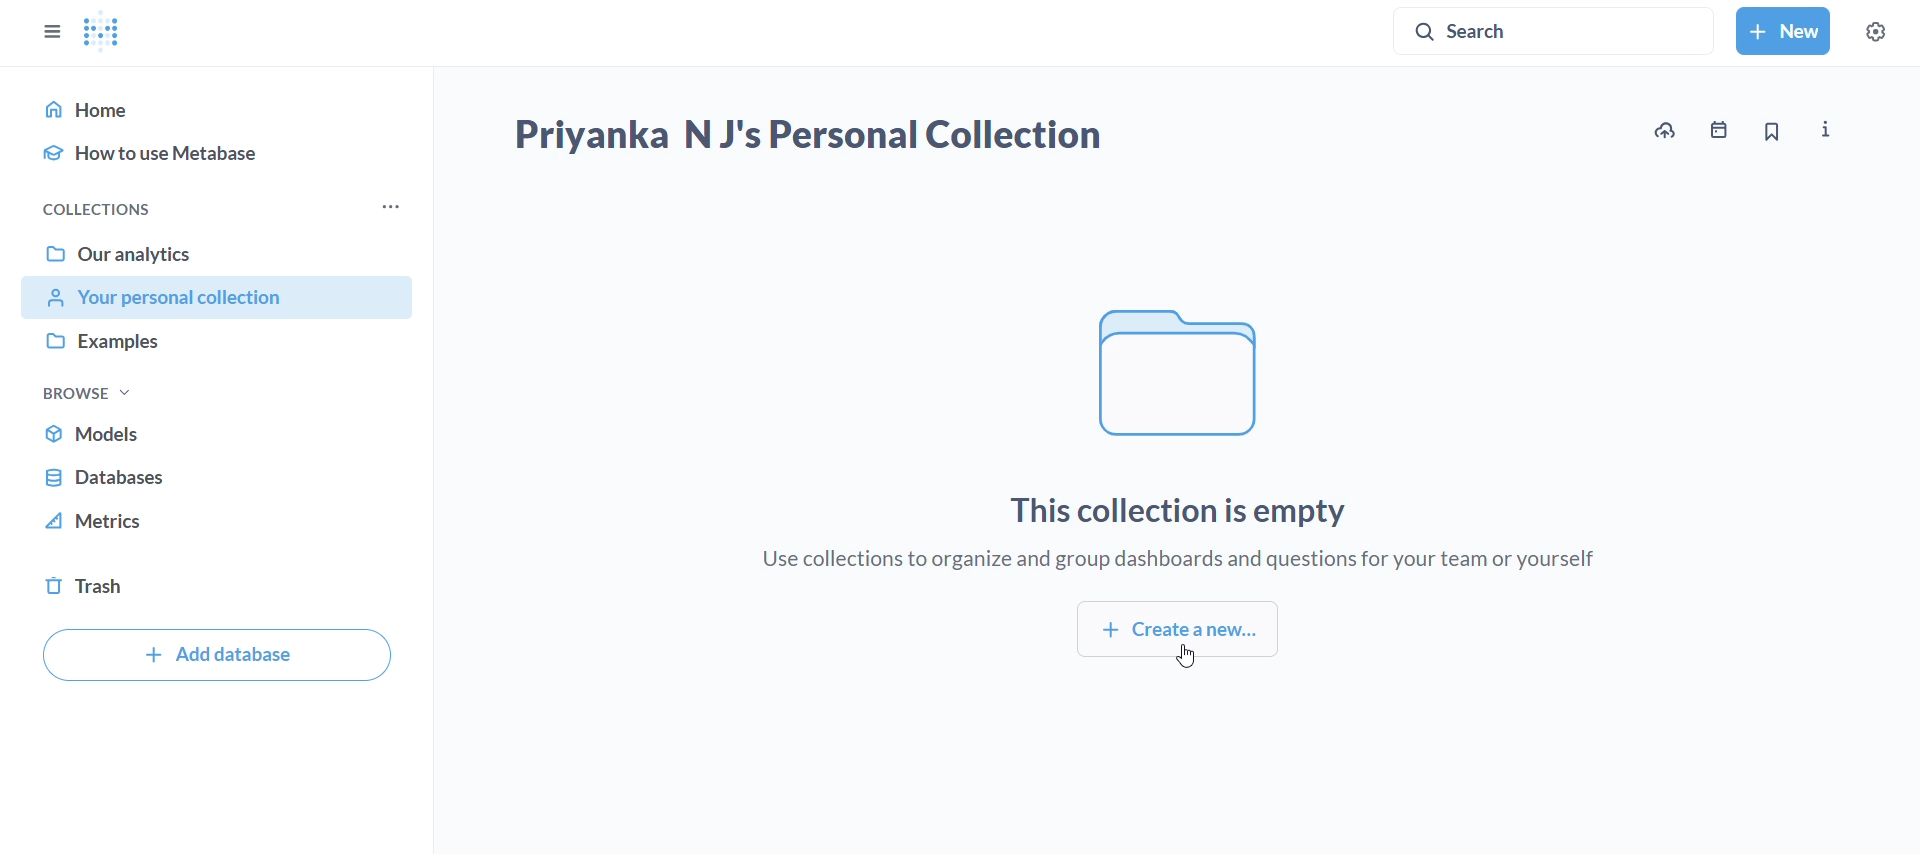 This screenshot has height=854, width=1920. Describe the element at coordinates (86, 207) in the screenshot. I see `collections` at that location.